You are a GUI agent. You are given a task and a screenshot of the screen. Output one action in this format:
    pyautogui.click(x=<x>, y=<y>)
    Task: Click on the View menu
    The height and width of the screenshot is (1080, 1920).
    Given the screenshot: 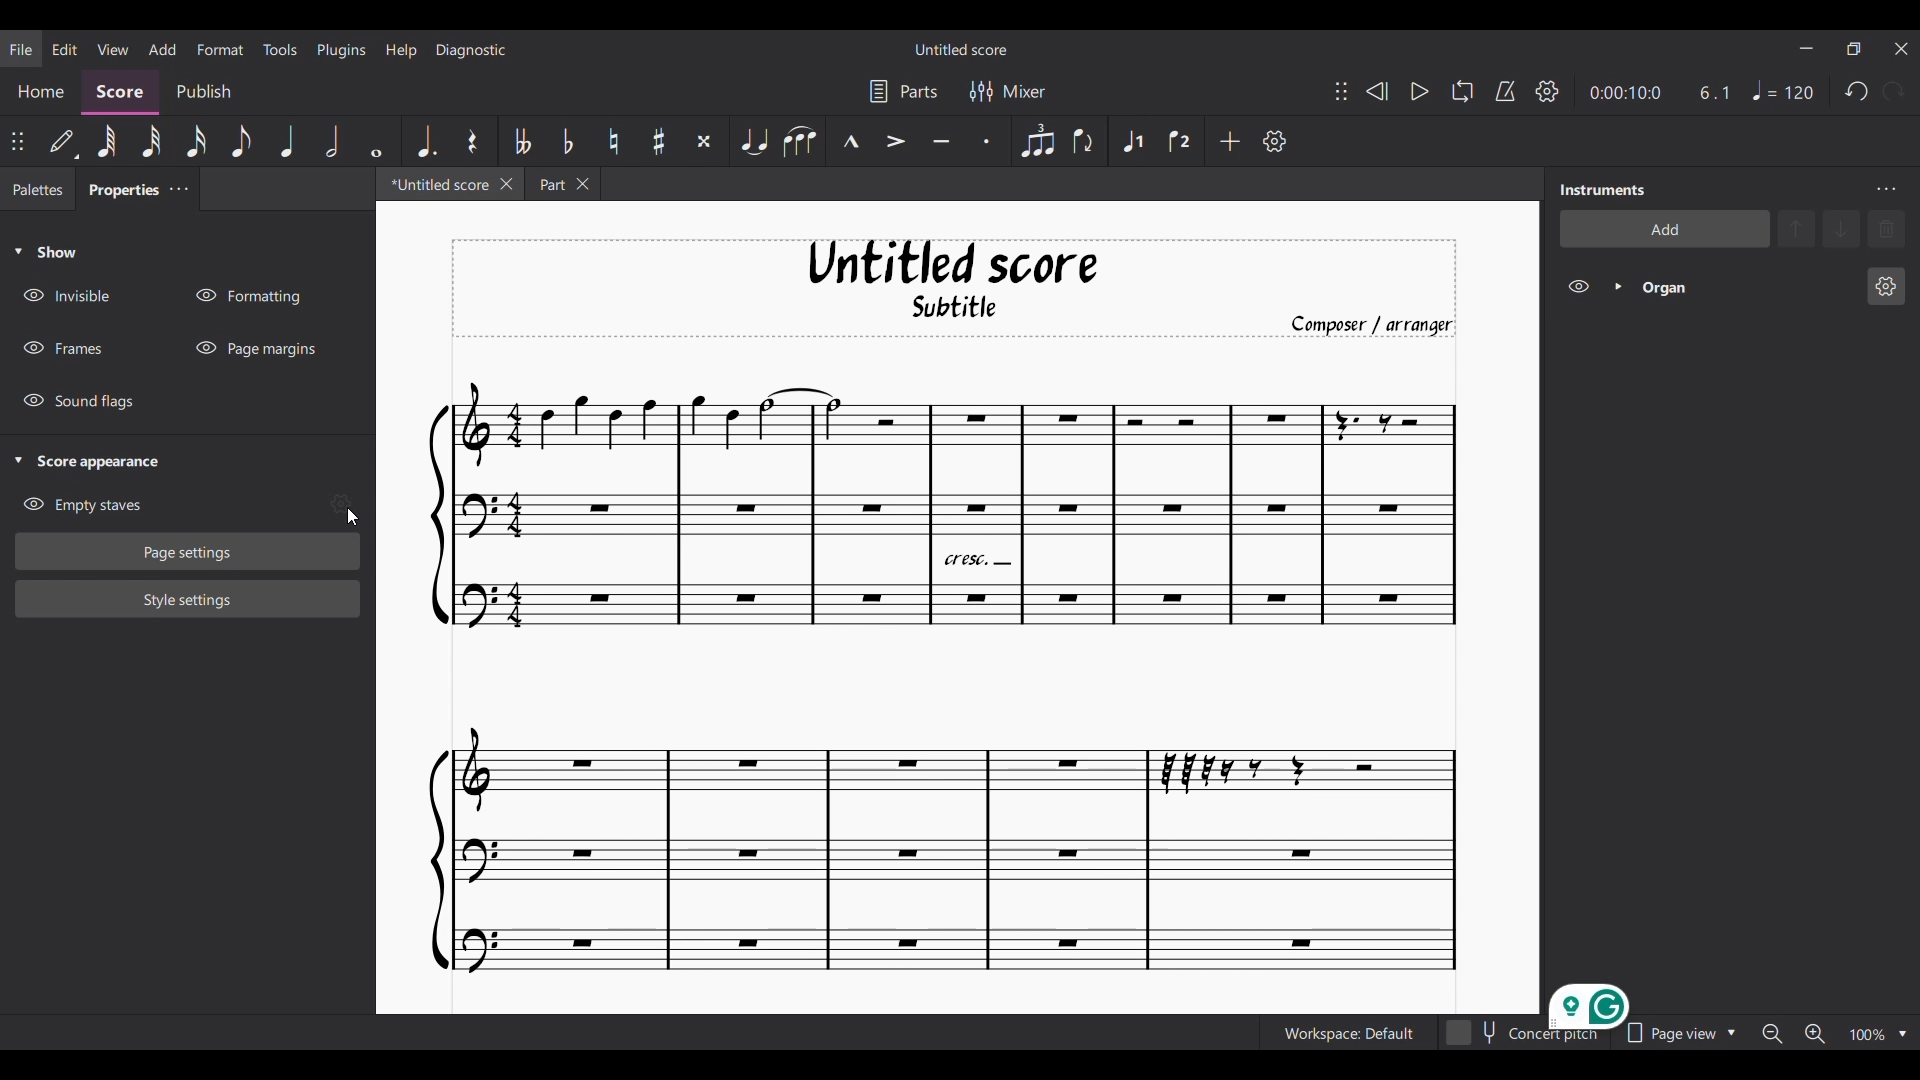 What is the action you would take?
    pyautogui.click(x=114, y=49)
    